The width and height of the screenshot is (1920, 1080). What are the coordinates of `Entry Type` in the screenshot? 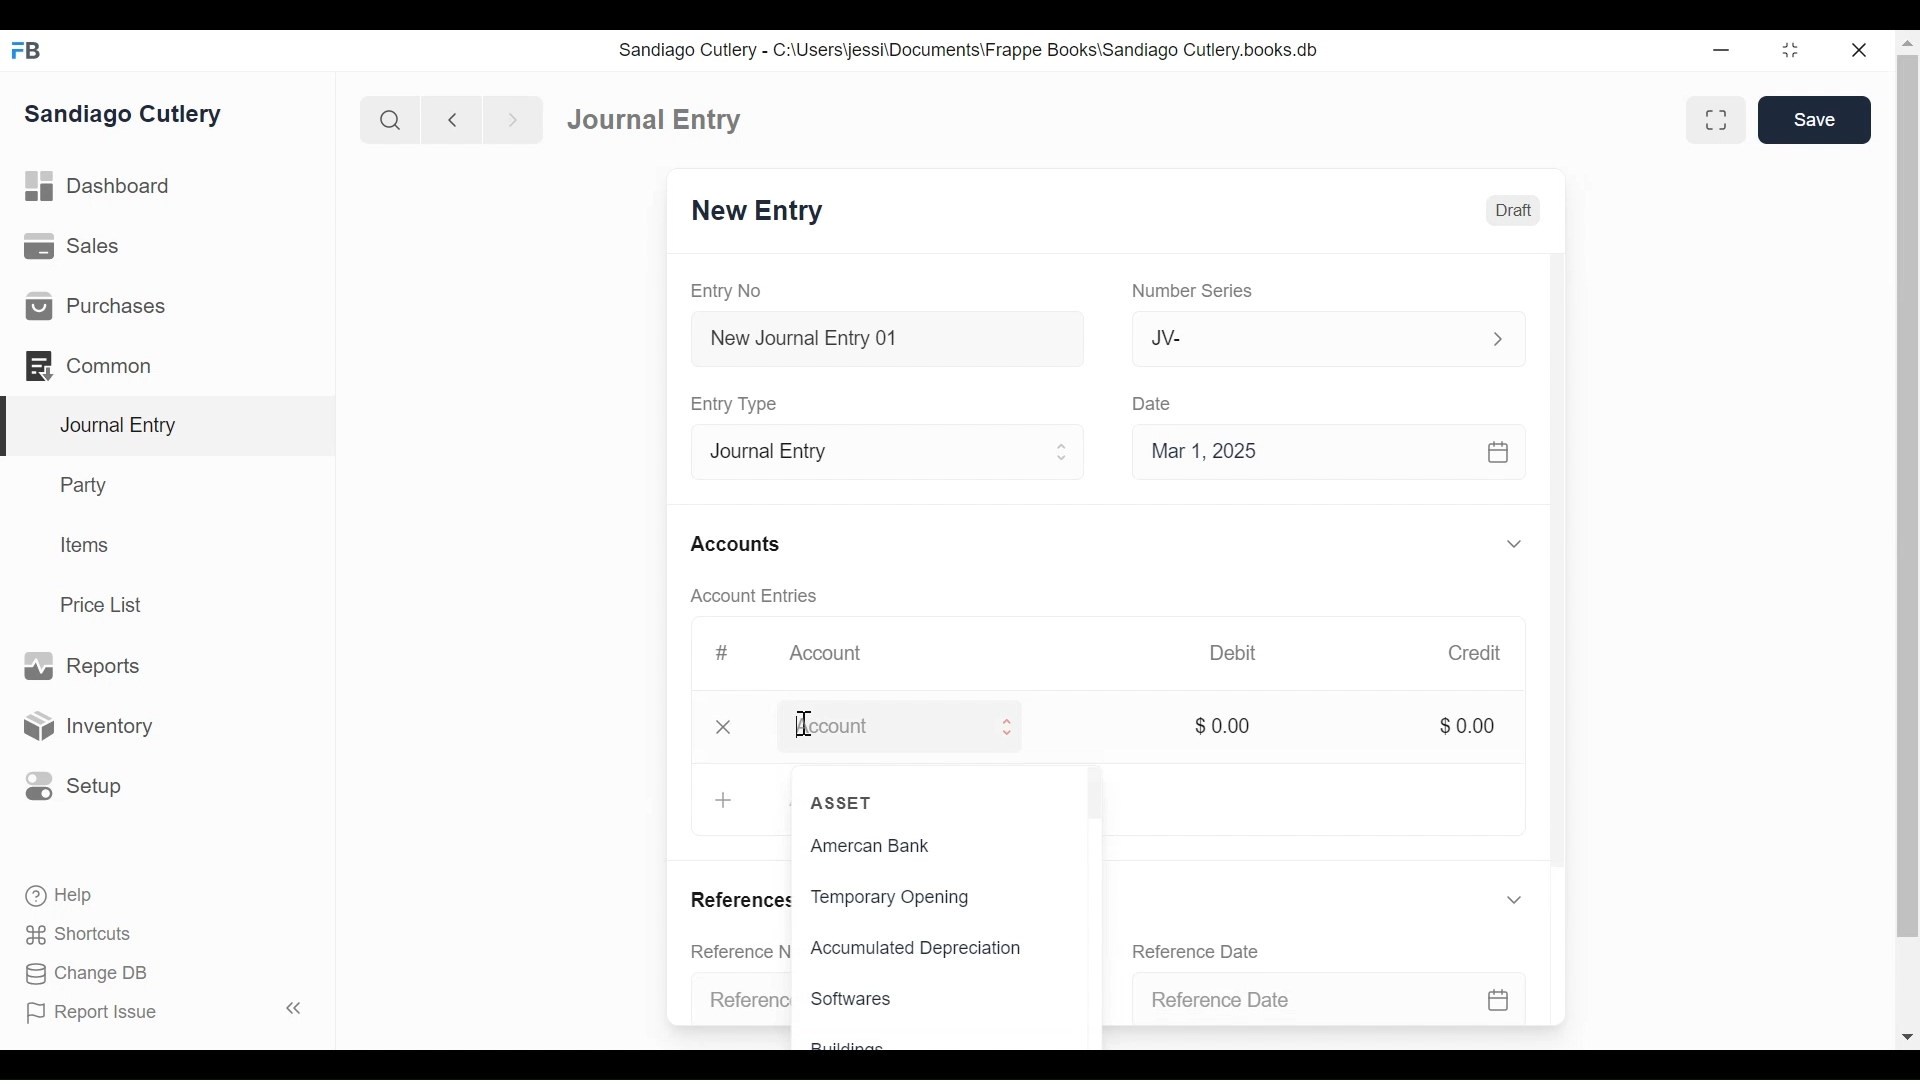 It's located at (894, 449).